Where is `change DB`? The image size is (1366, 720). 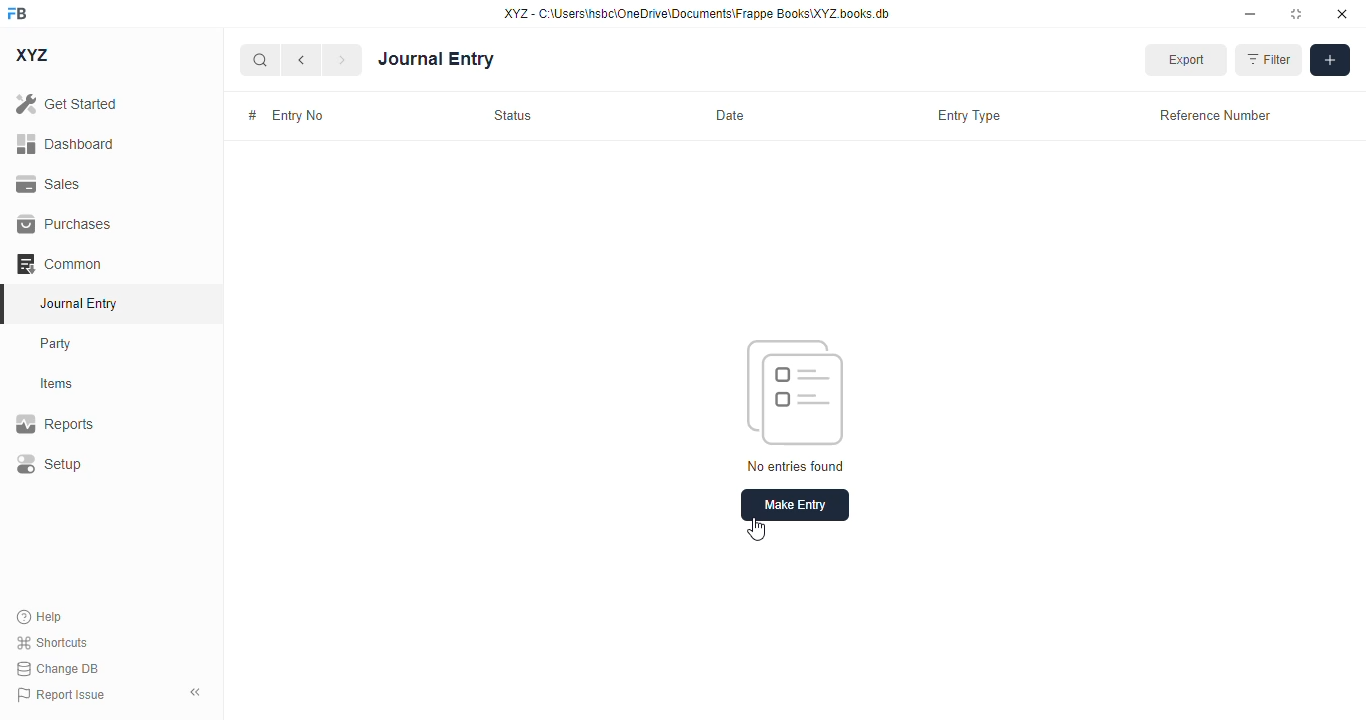
change DB is located at coordinates (58, 668).